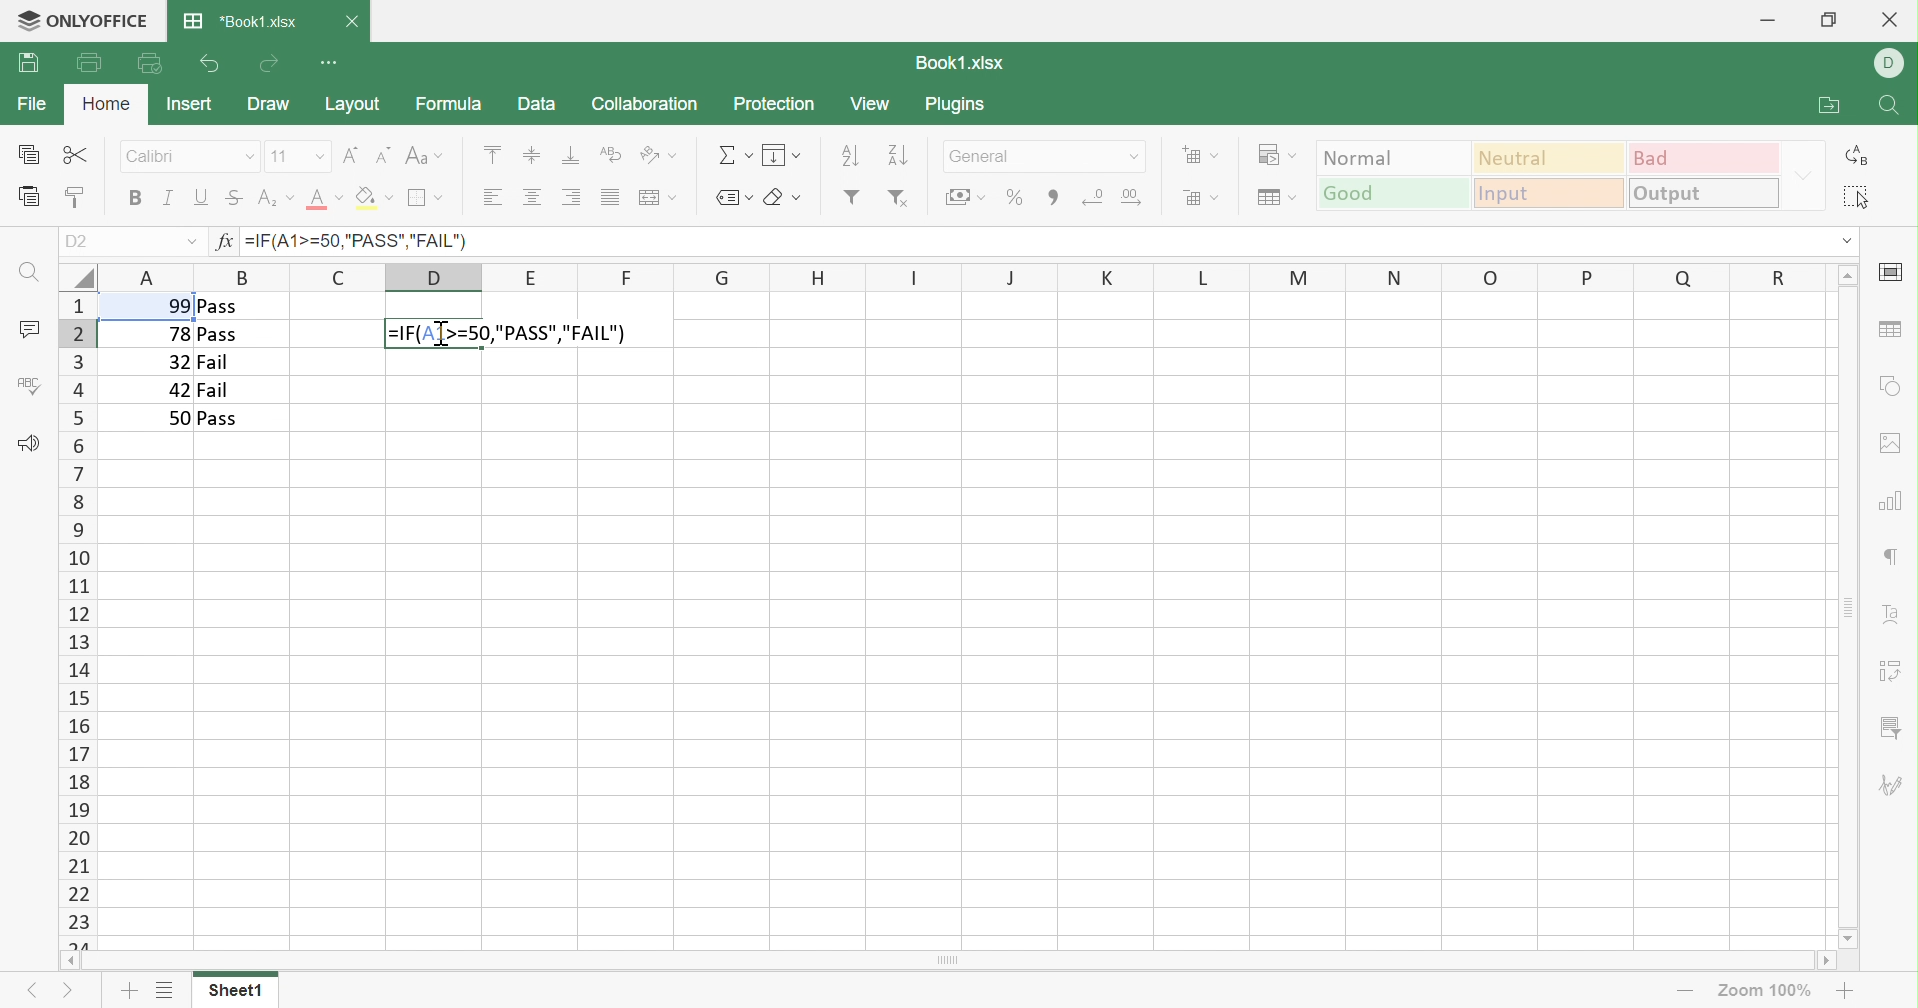 The height and width of the screenshot is (1008, 1918). I want to click on Normal, so click(1393, 156).